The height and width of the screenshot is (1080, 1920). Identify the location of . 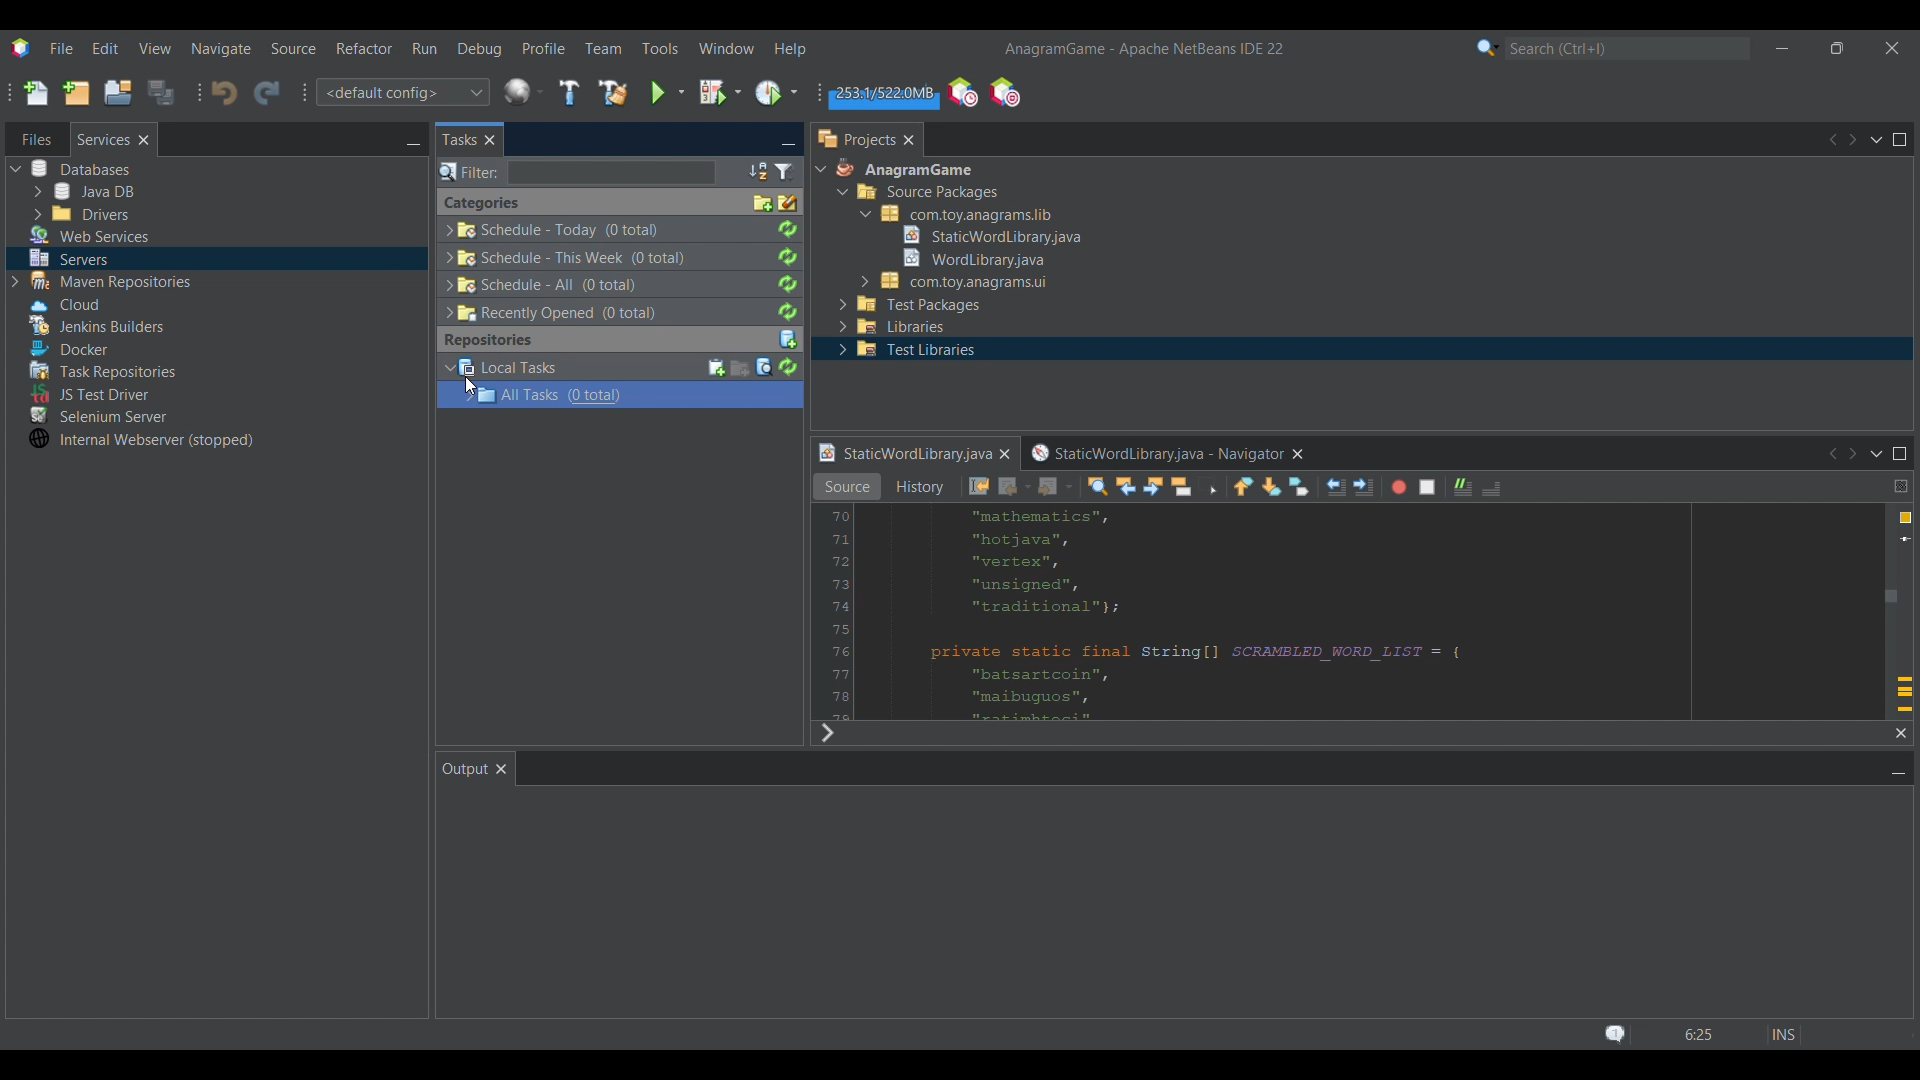
(64, 305).